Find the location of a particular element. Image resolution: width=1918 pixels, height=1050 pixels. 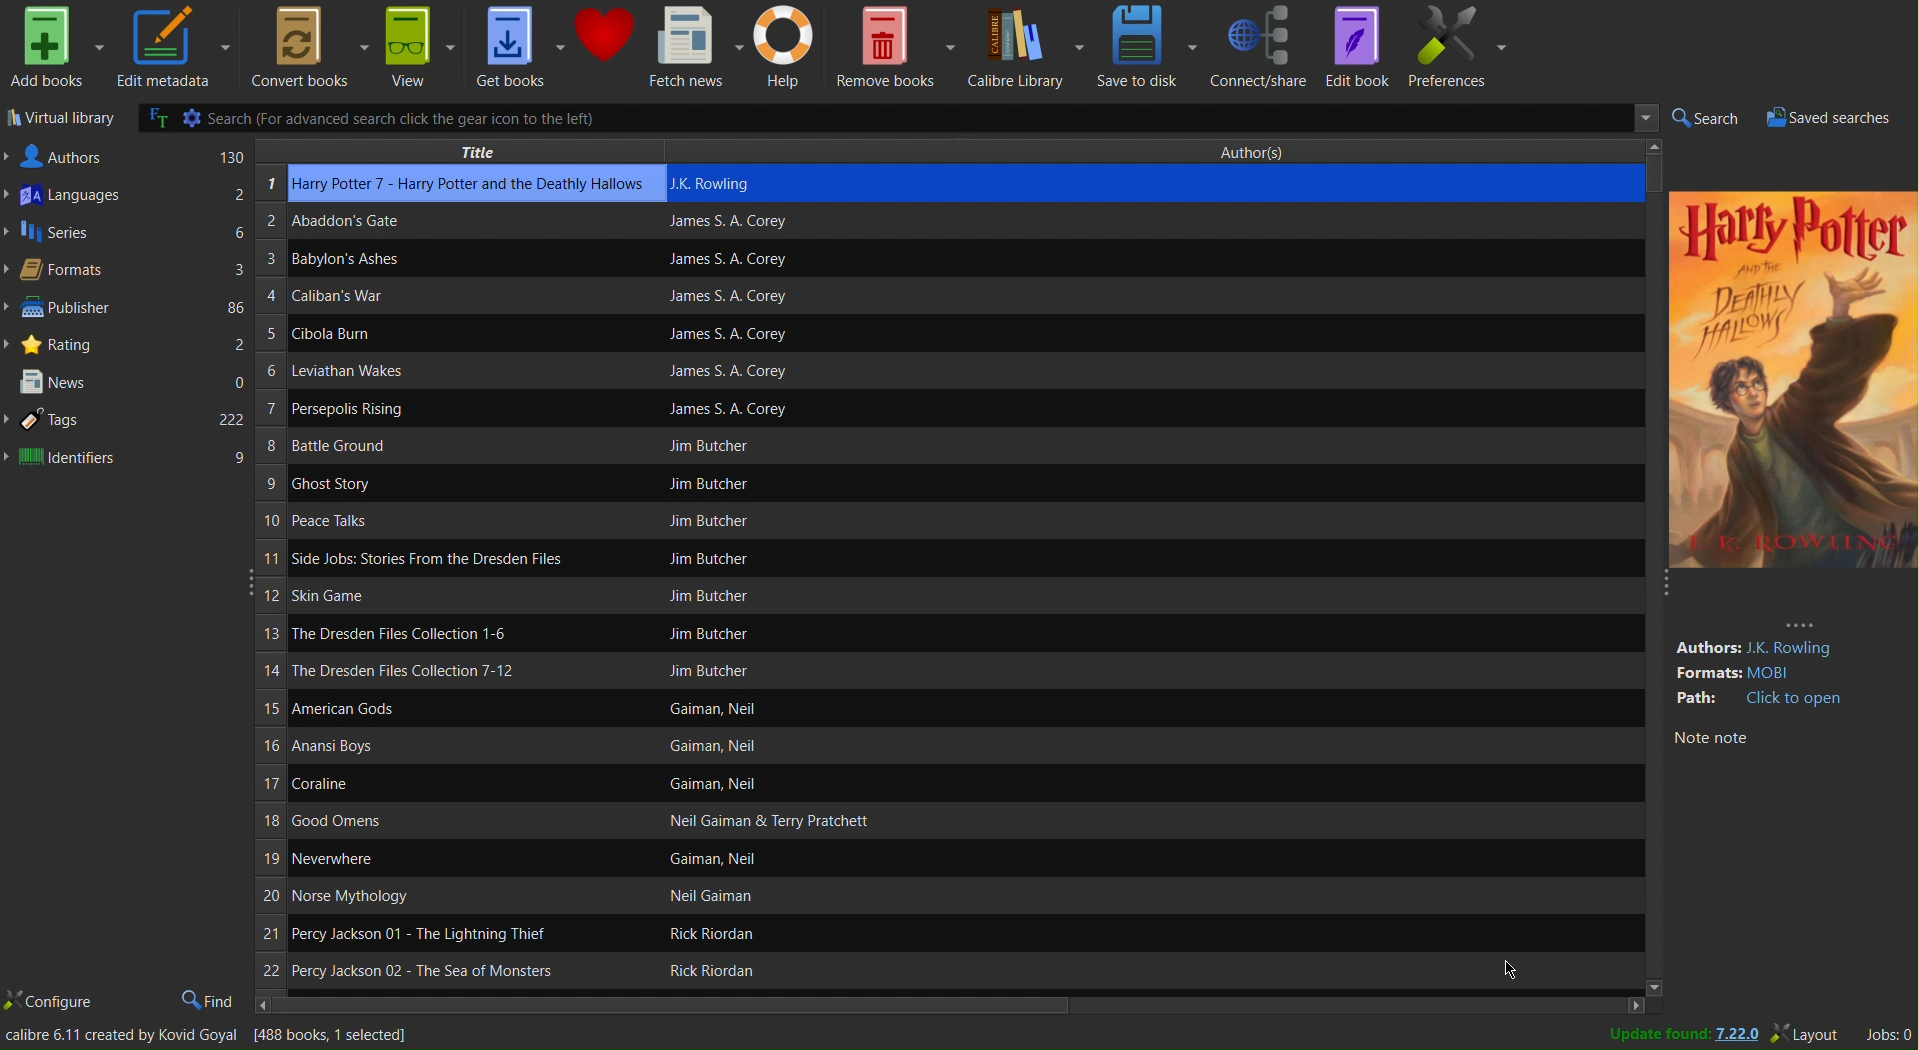

Help is located at coordinates (788, 47).